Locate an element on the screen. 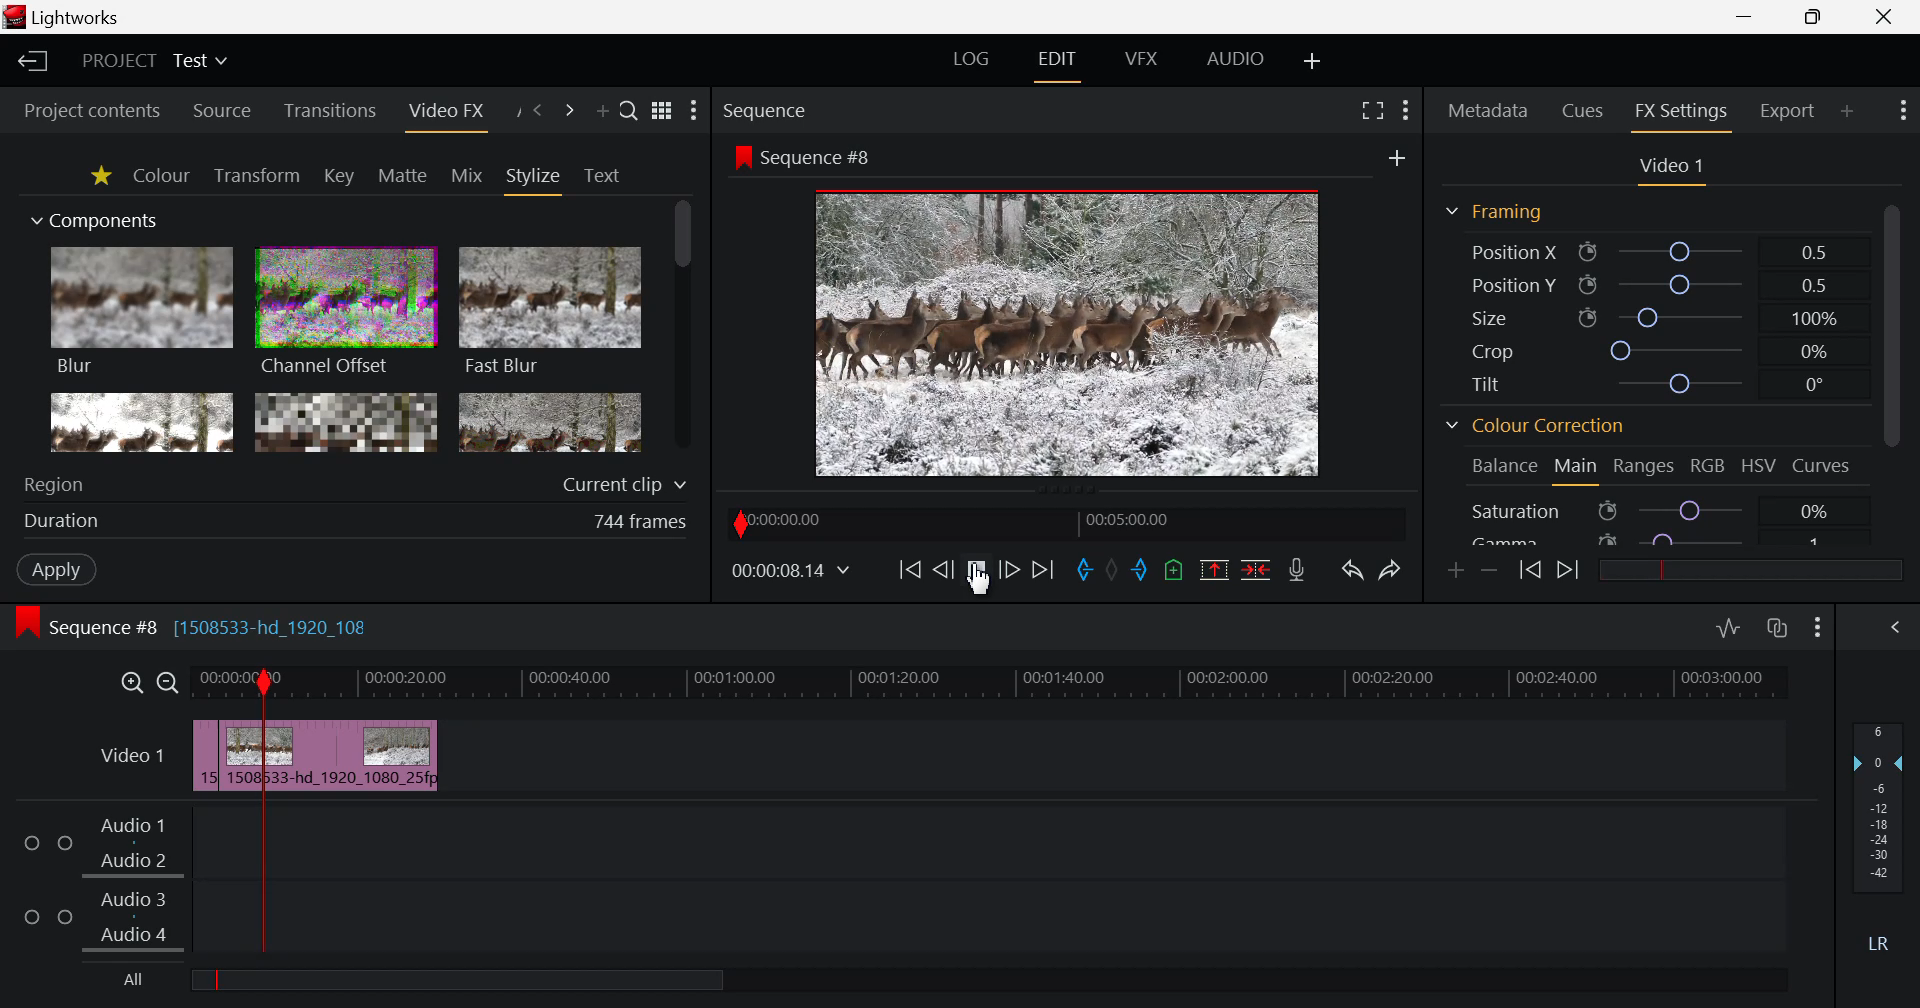  Components is located at coordinates (97, 222).